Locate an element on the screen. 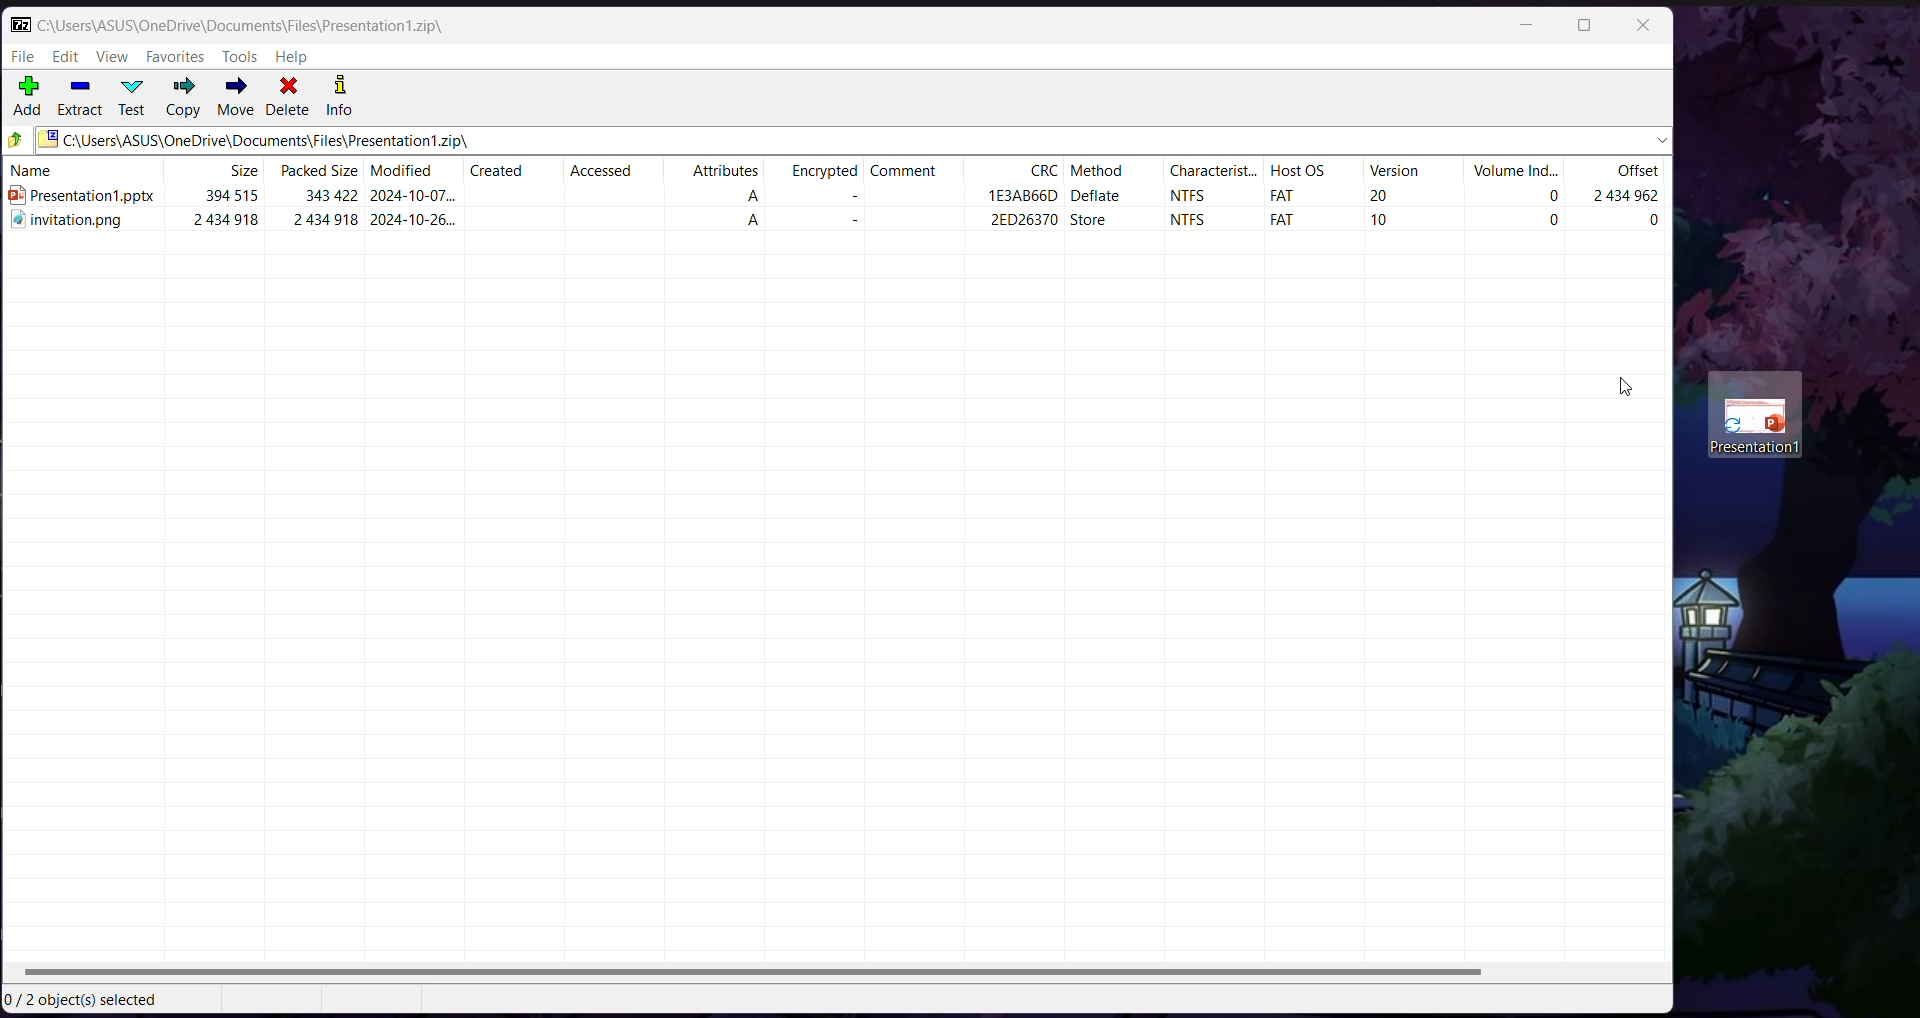 This screenshot has height=1018, width=1920. Attributes is located at coordinates (725, 174).